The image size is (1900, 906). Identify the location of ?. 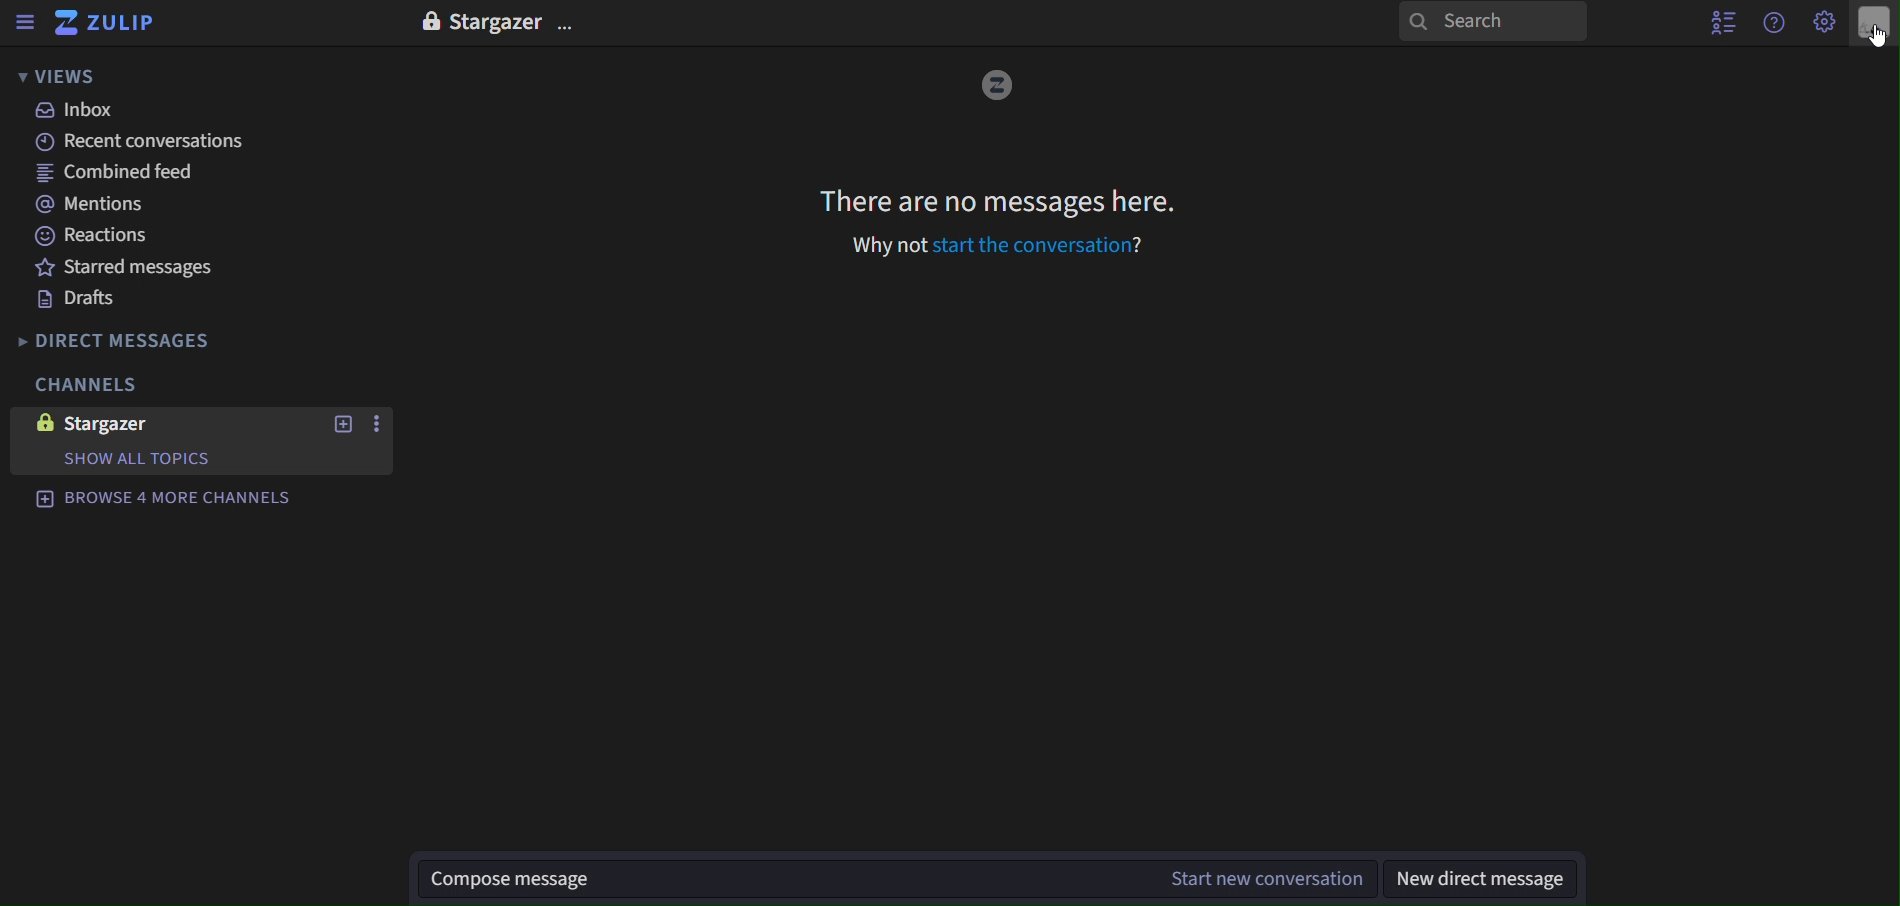
(1142, 247).